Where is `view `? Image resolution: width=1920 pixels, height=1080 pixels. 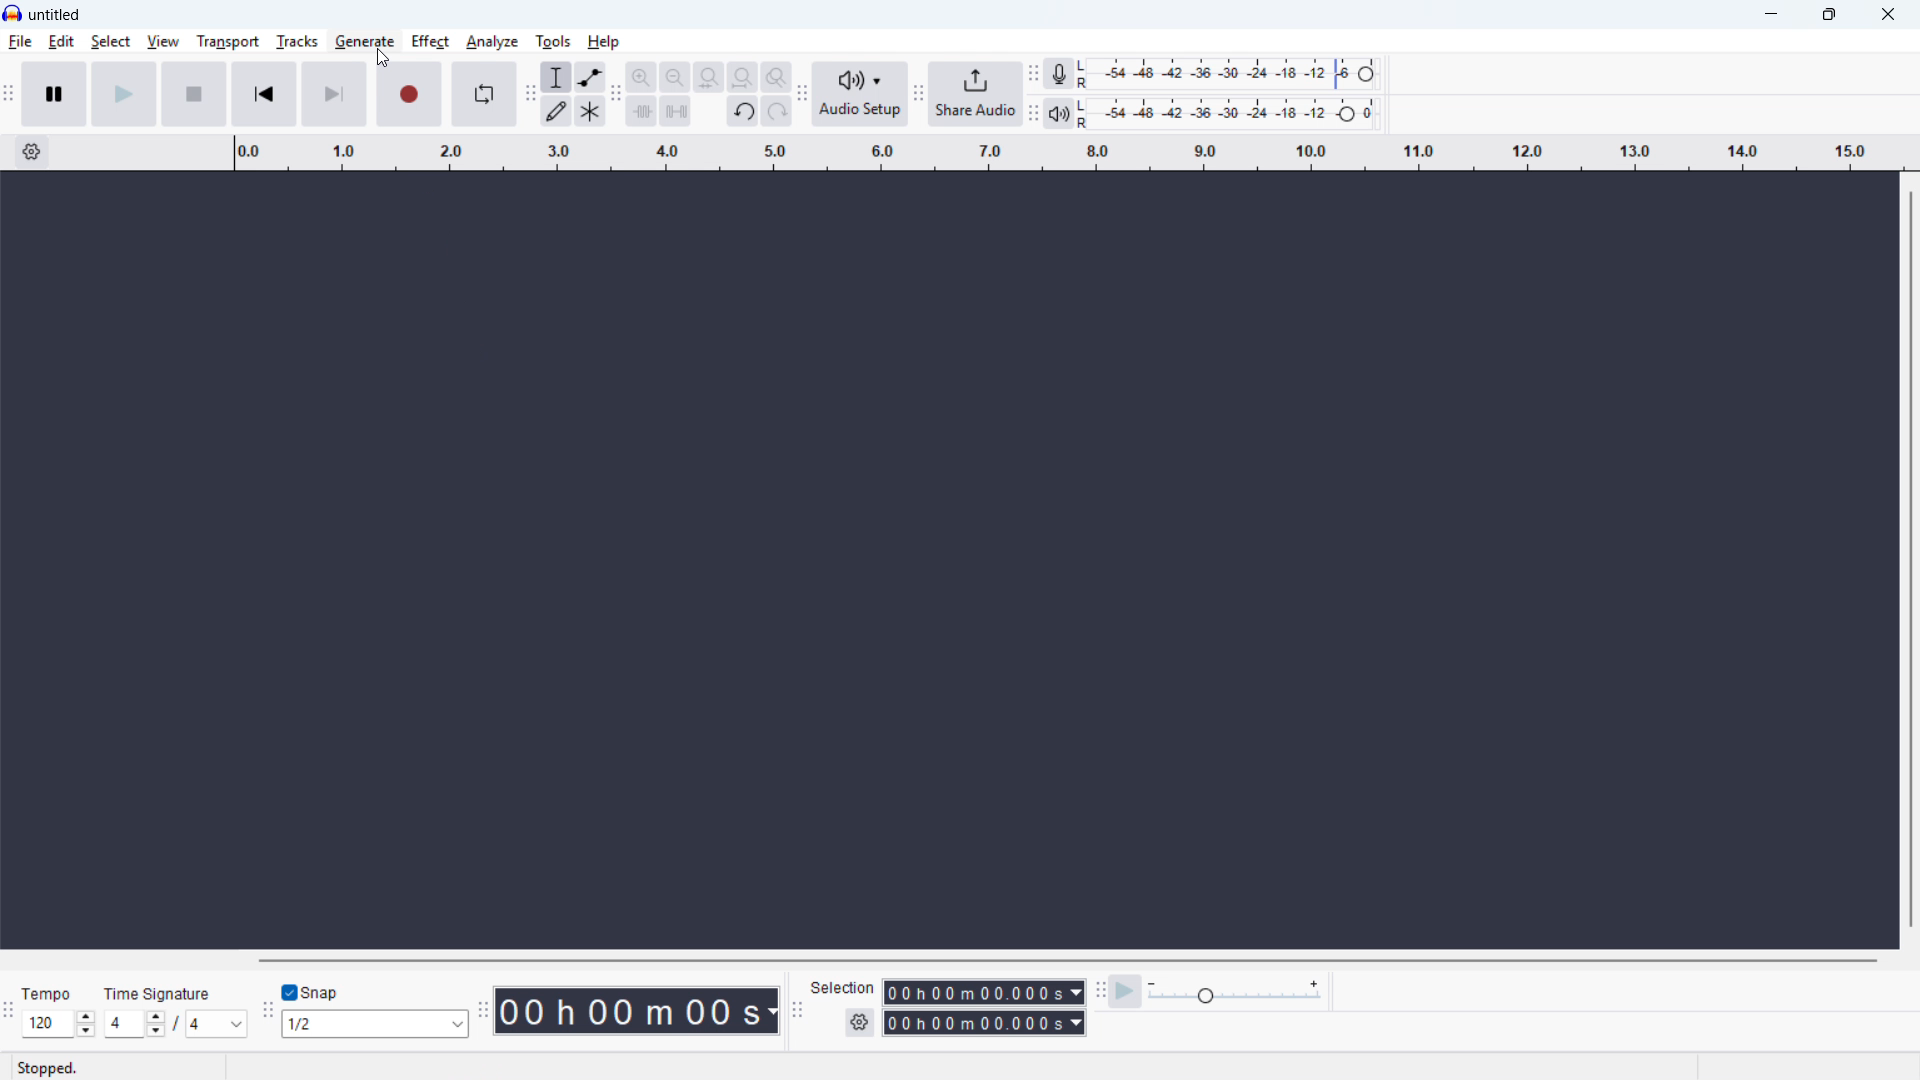
view  is located at coordinates (163, 42).